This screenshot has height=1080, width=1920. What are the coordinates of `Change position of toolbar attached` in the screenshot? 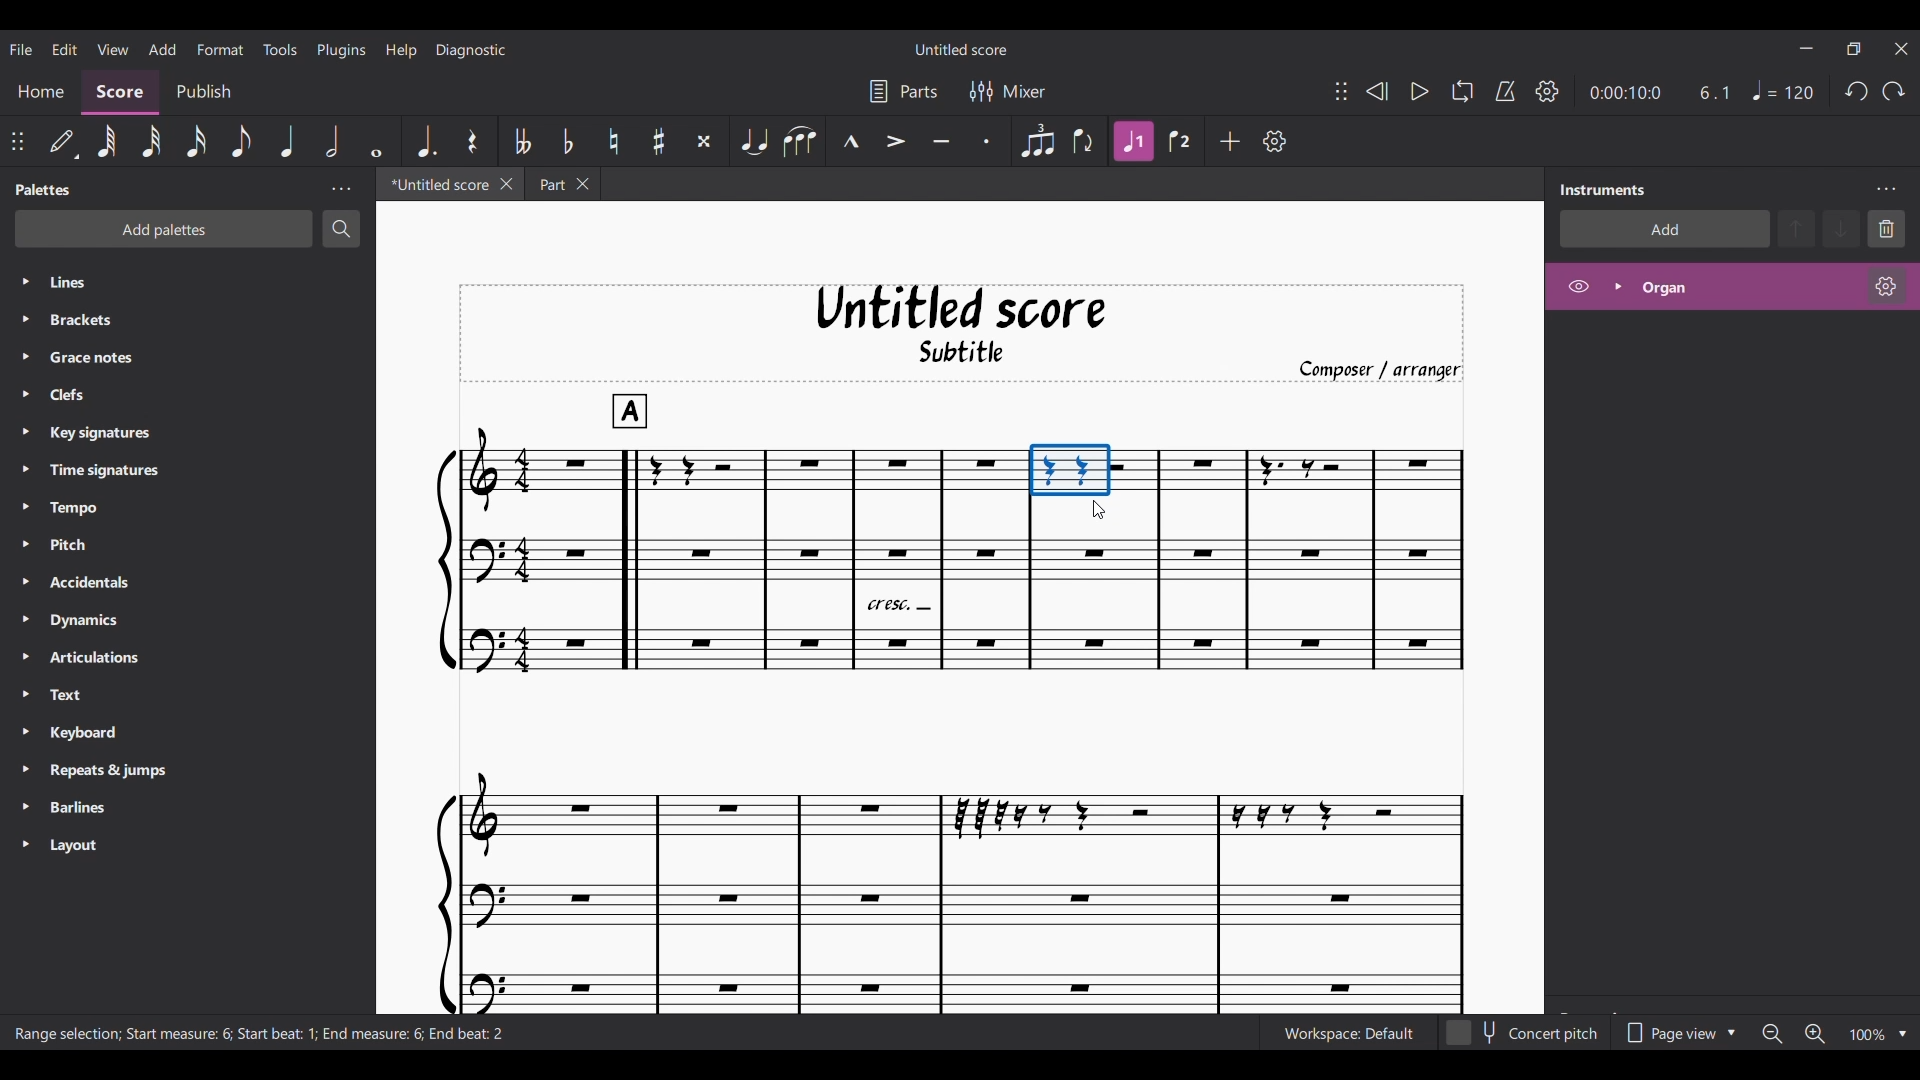 It's located at (18, 142).